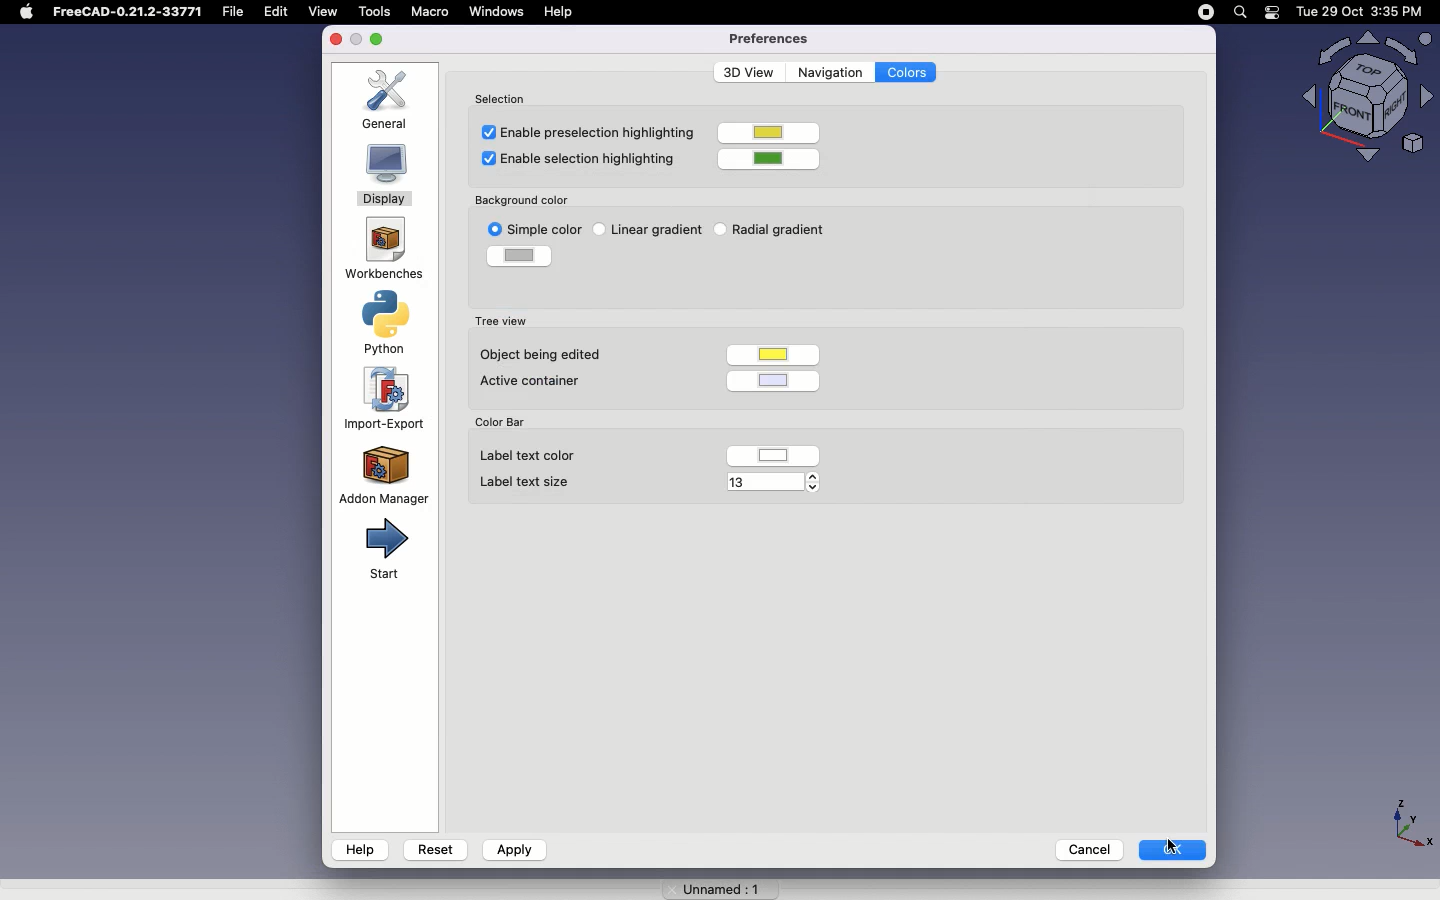 The image size is (1440, 900). What do you see at coordinates (505, 96) in the screenshot?
I see `Selection` at bounding box center [505, 96].